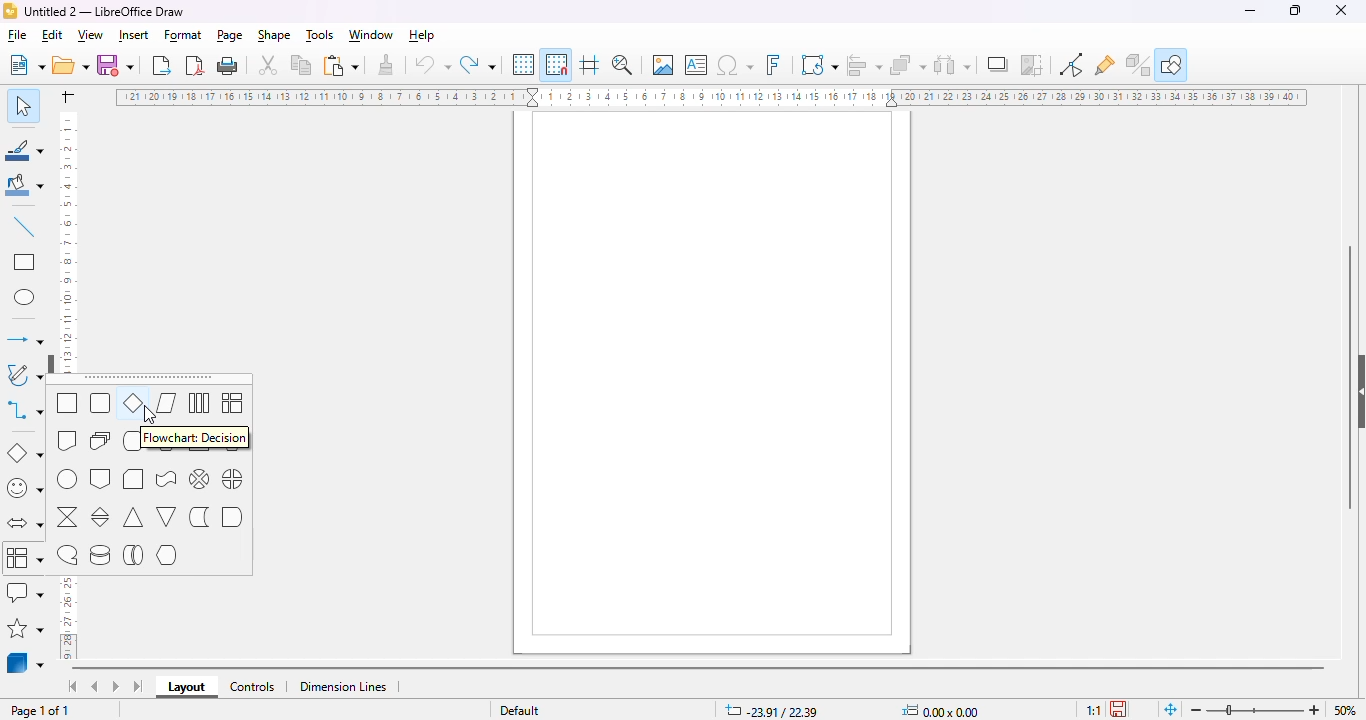  Describe the element at coordinates (41, 711) in the screenshot. I see `page 1 of 1` at that location.